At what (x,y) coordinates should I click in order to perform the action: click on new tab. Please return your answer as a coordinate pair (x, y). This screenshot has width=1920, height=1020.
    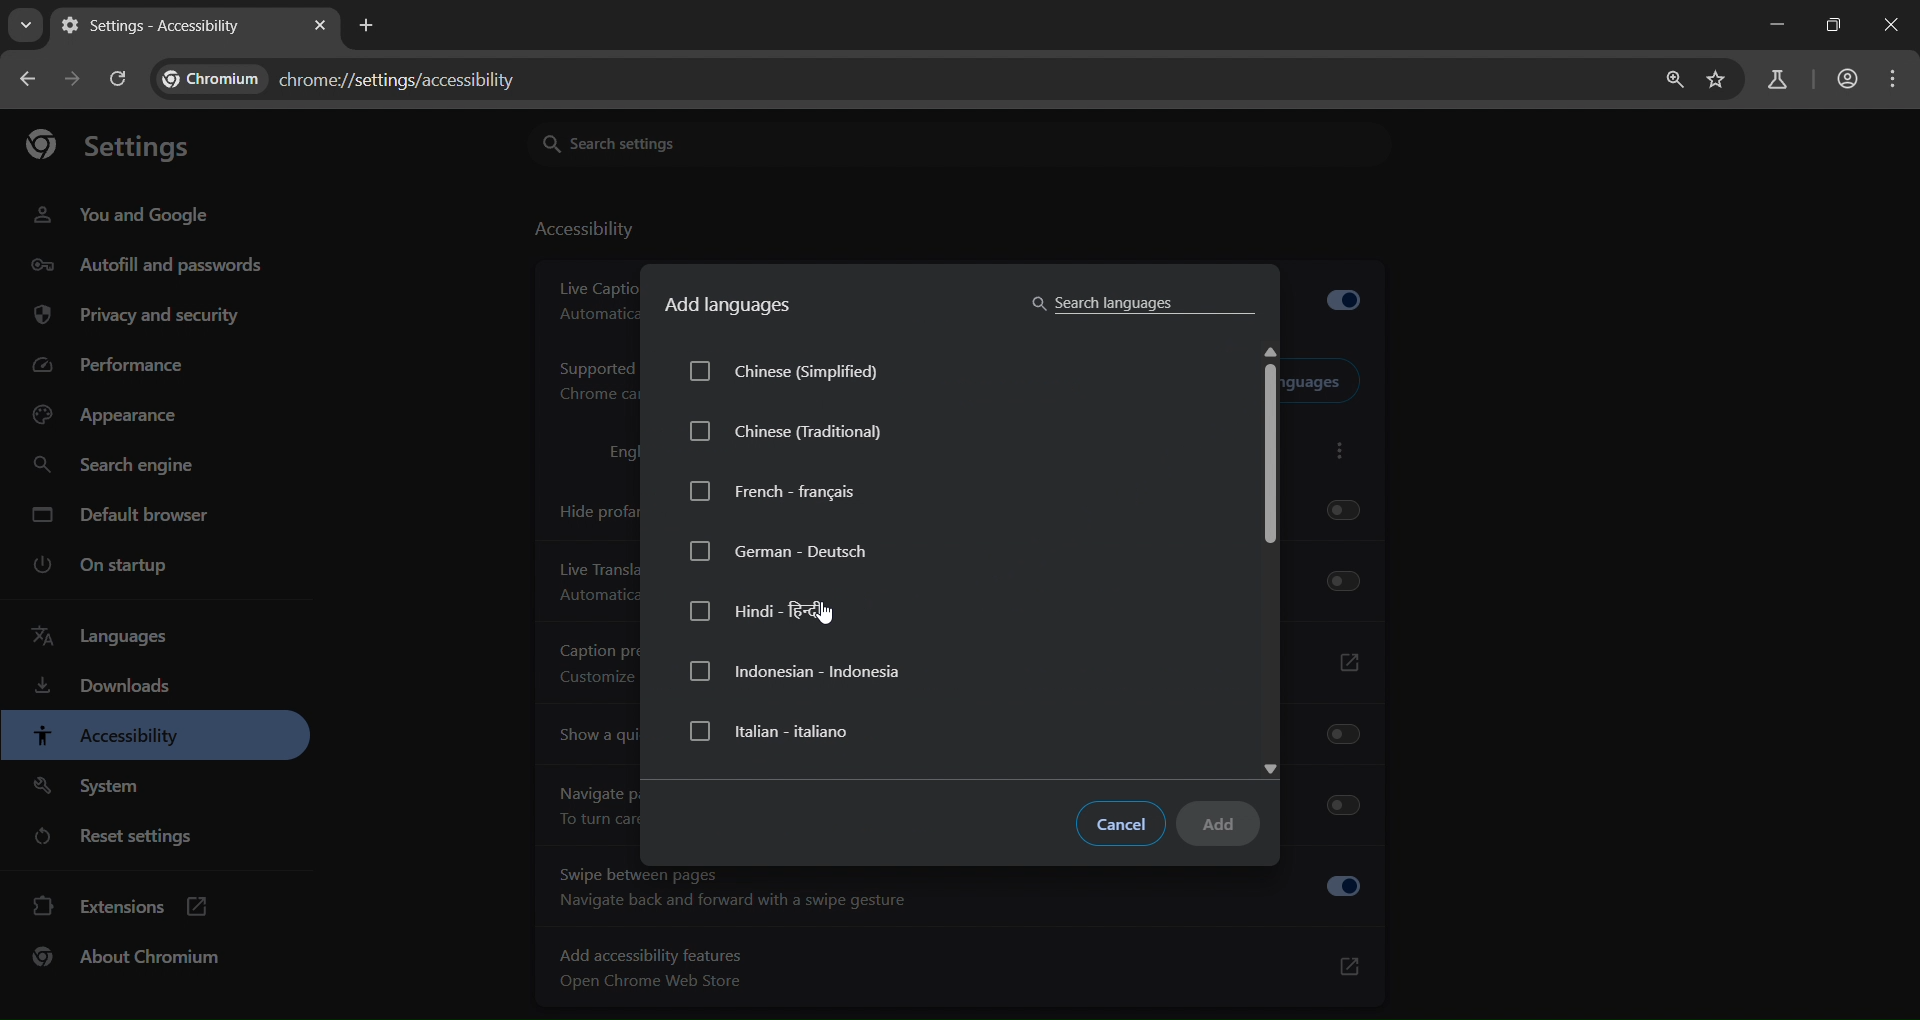
    Looking at the image, I should click on (370, 27).